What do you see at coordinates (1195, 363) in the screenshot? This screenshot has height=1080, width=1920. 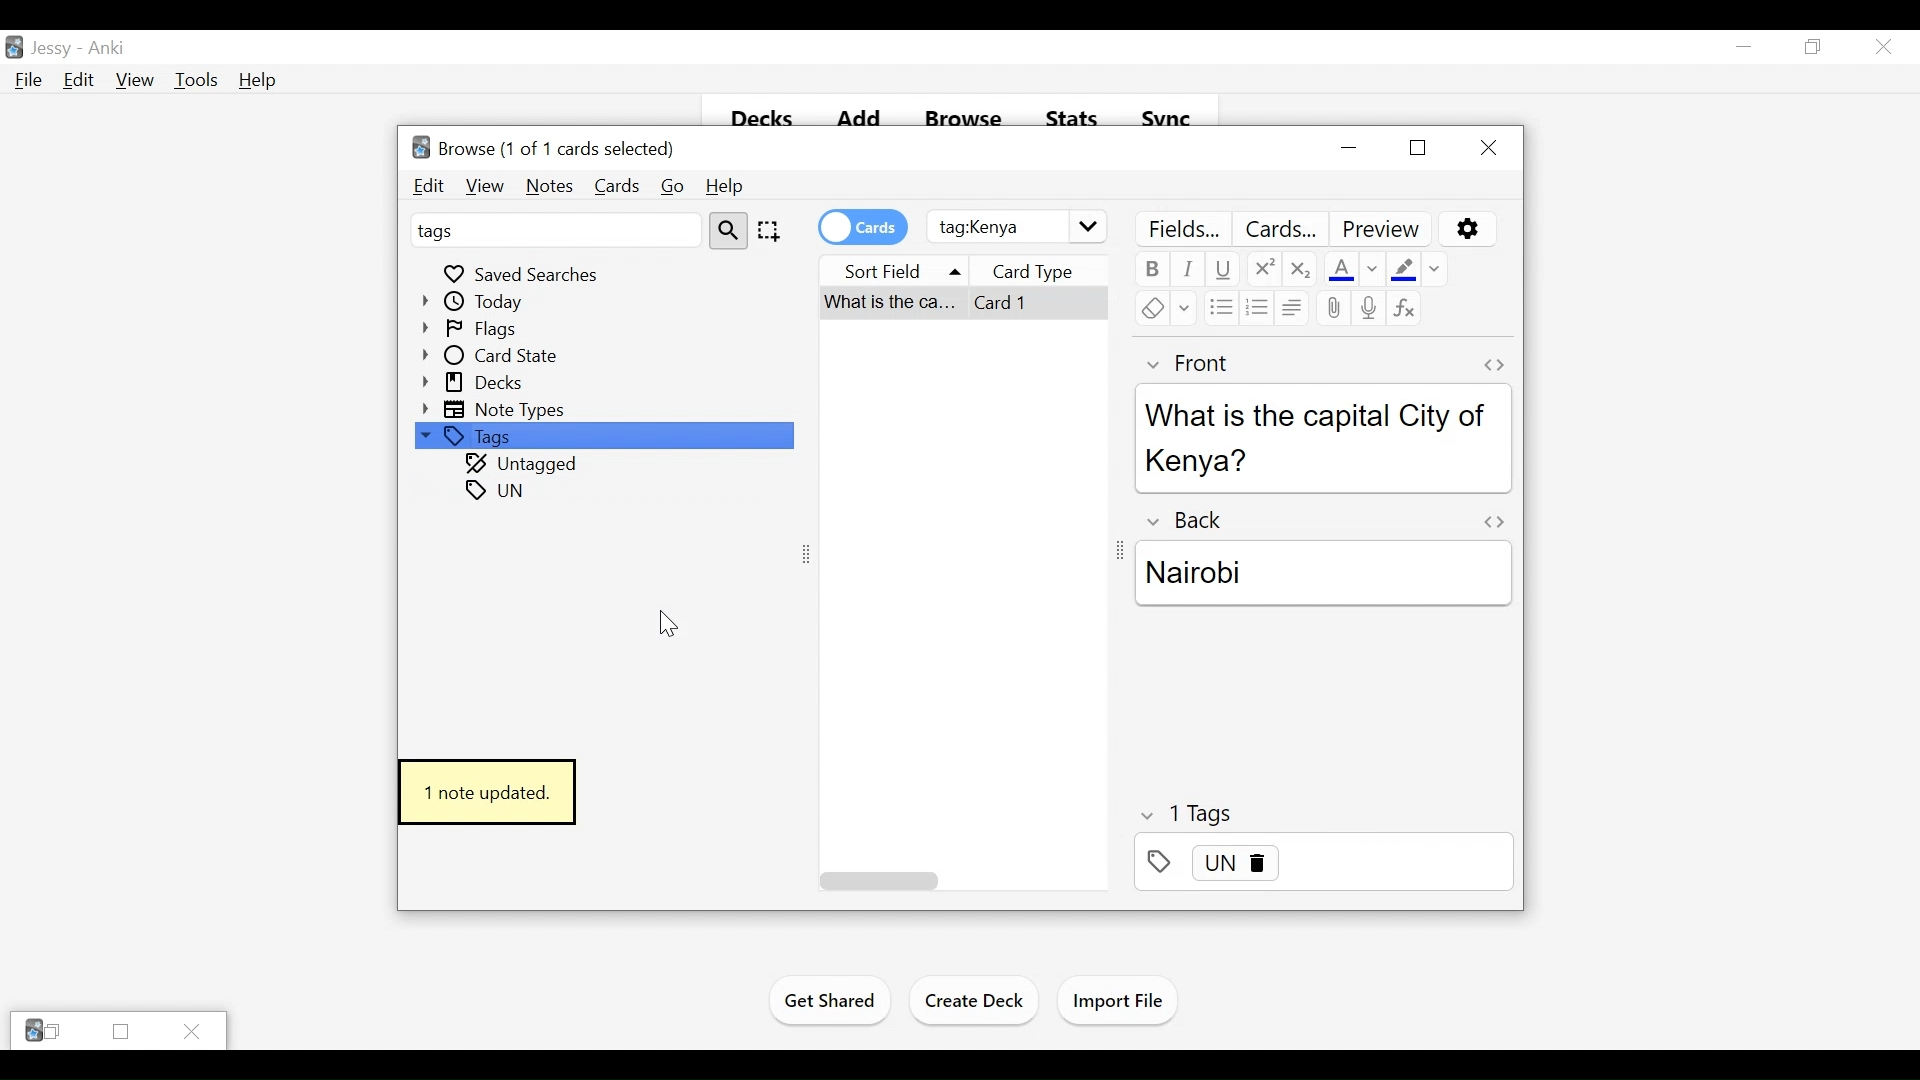 I see `Front` at bounding box center [1195, 363].